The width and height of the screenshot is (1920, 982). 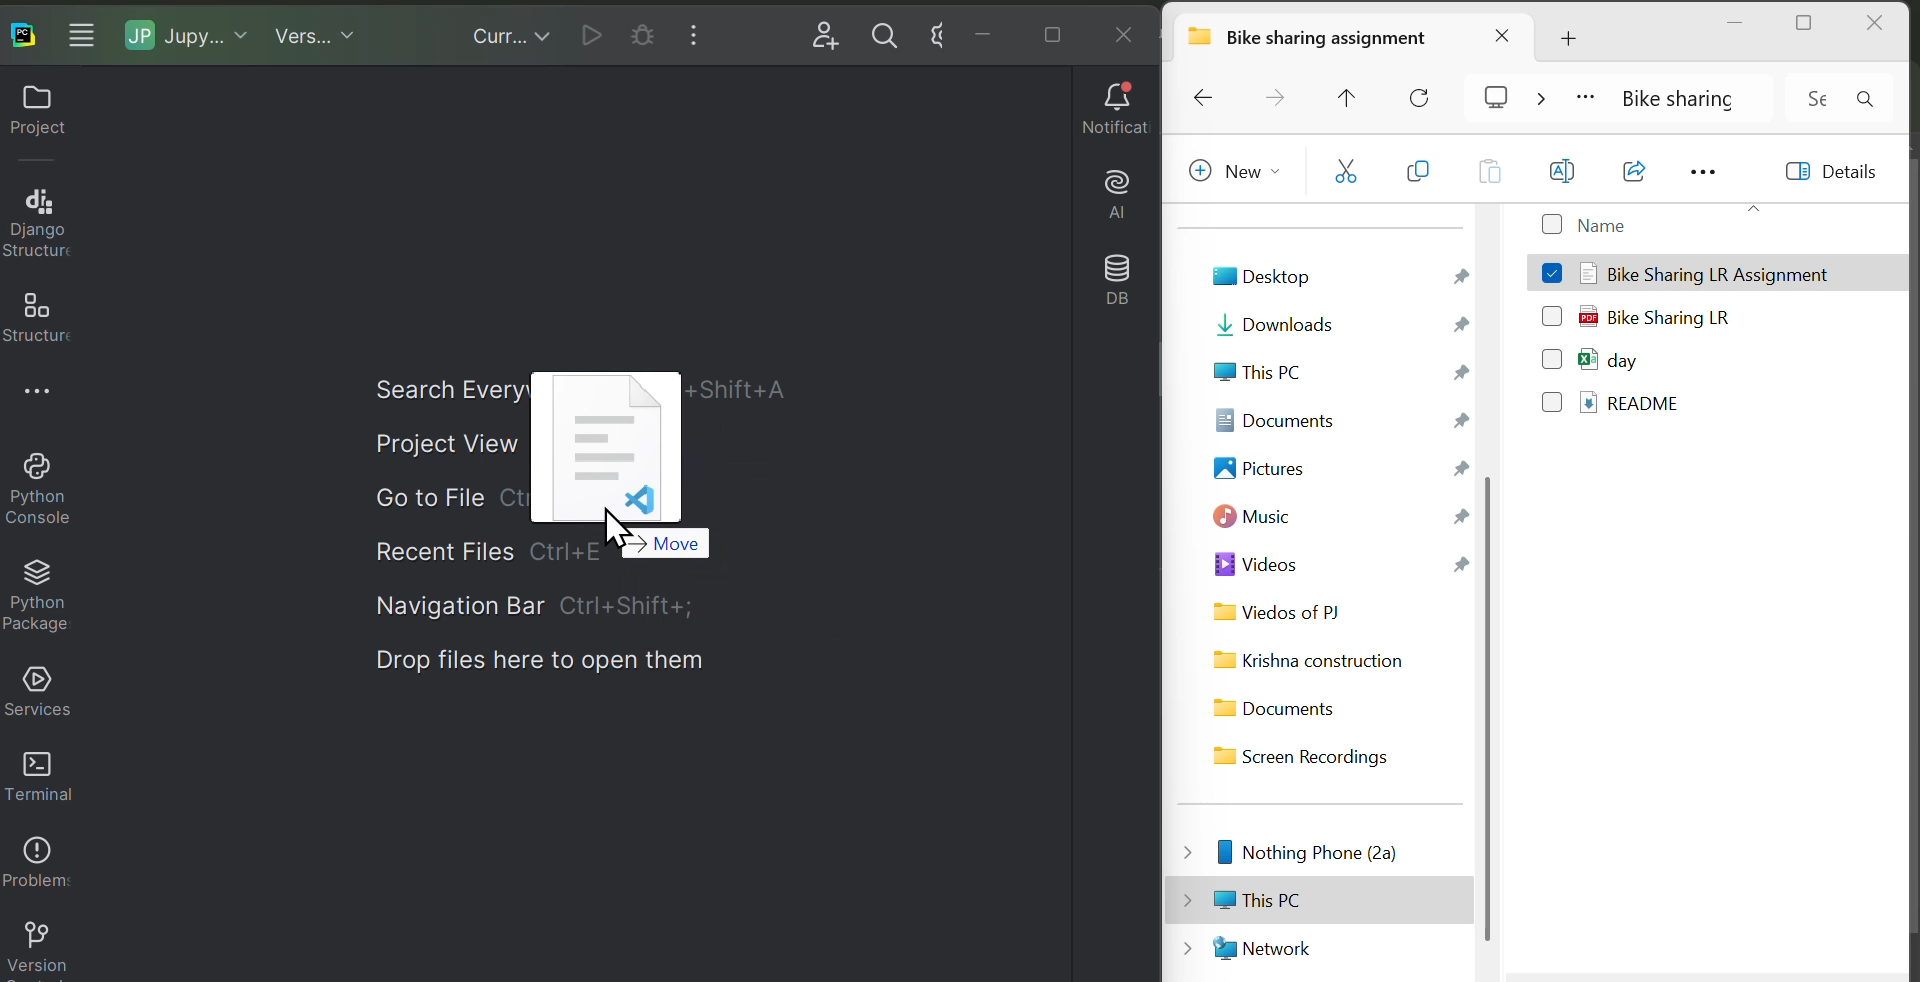 What do you see at coordinates (616, 530) in the screenshot?
I see `Cursor` at bounding box center [616, 530].